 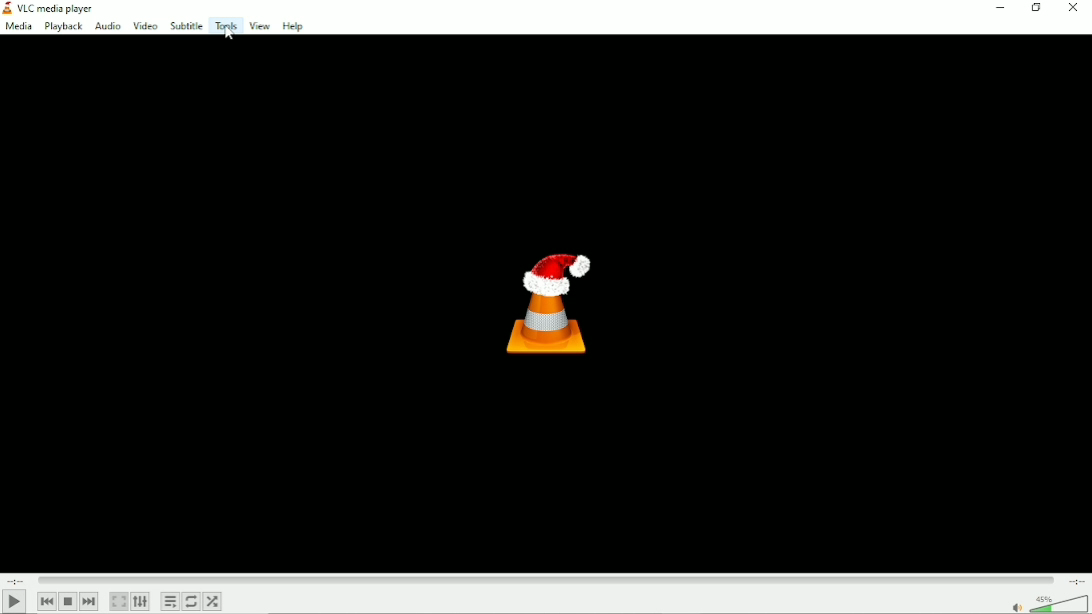 What do you see at coordinates (170, 601) in the screenshot?
I see `Toggle playlist` at bounding box center [170, 601].